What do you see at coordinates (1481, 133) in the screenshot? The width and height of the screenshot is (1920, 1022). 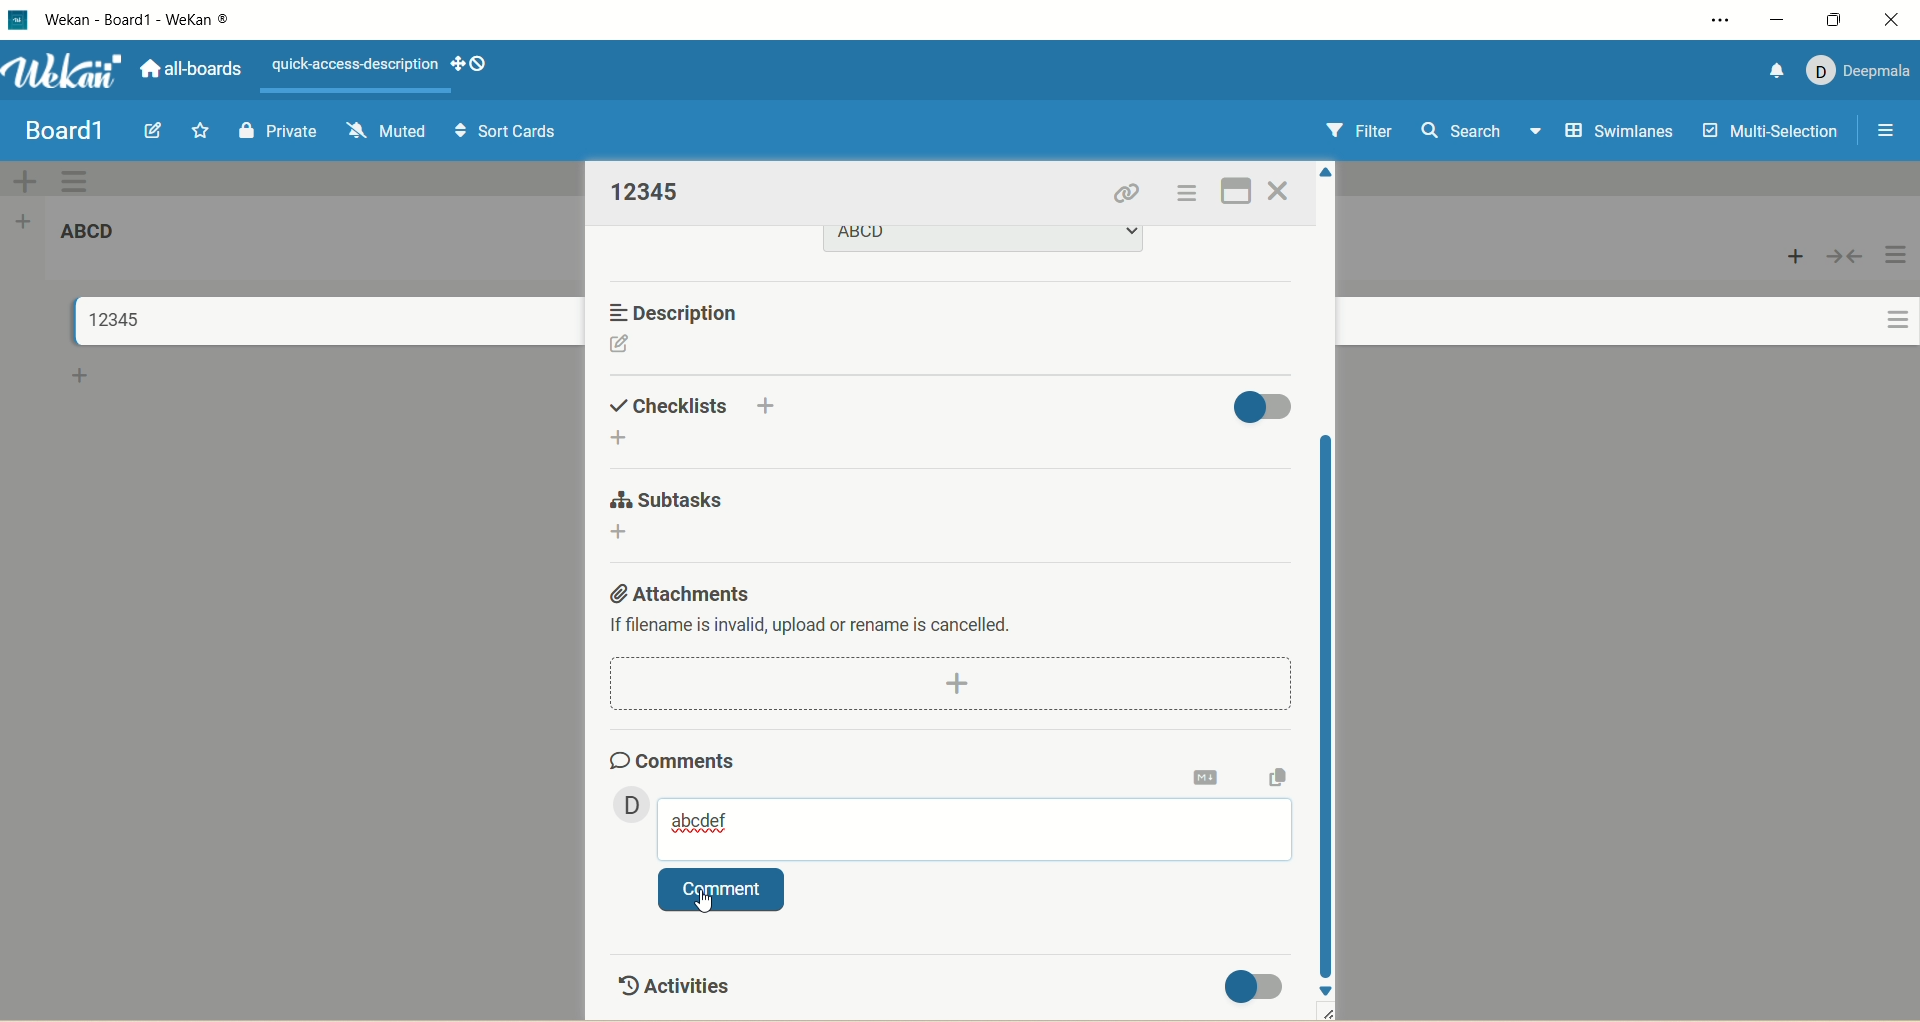 I see `search` at bounding box center [1481, 133].